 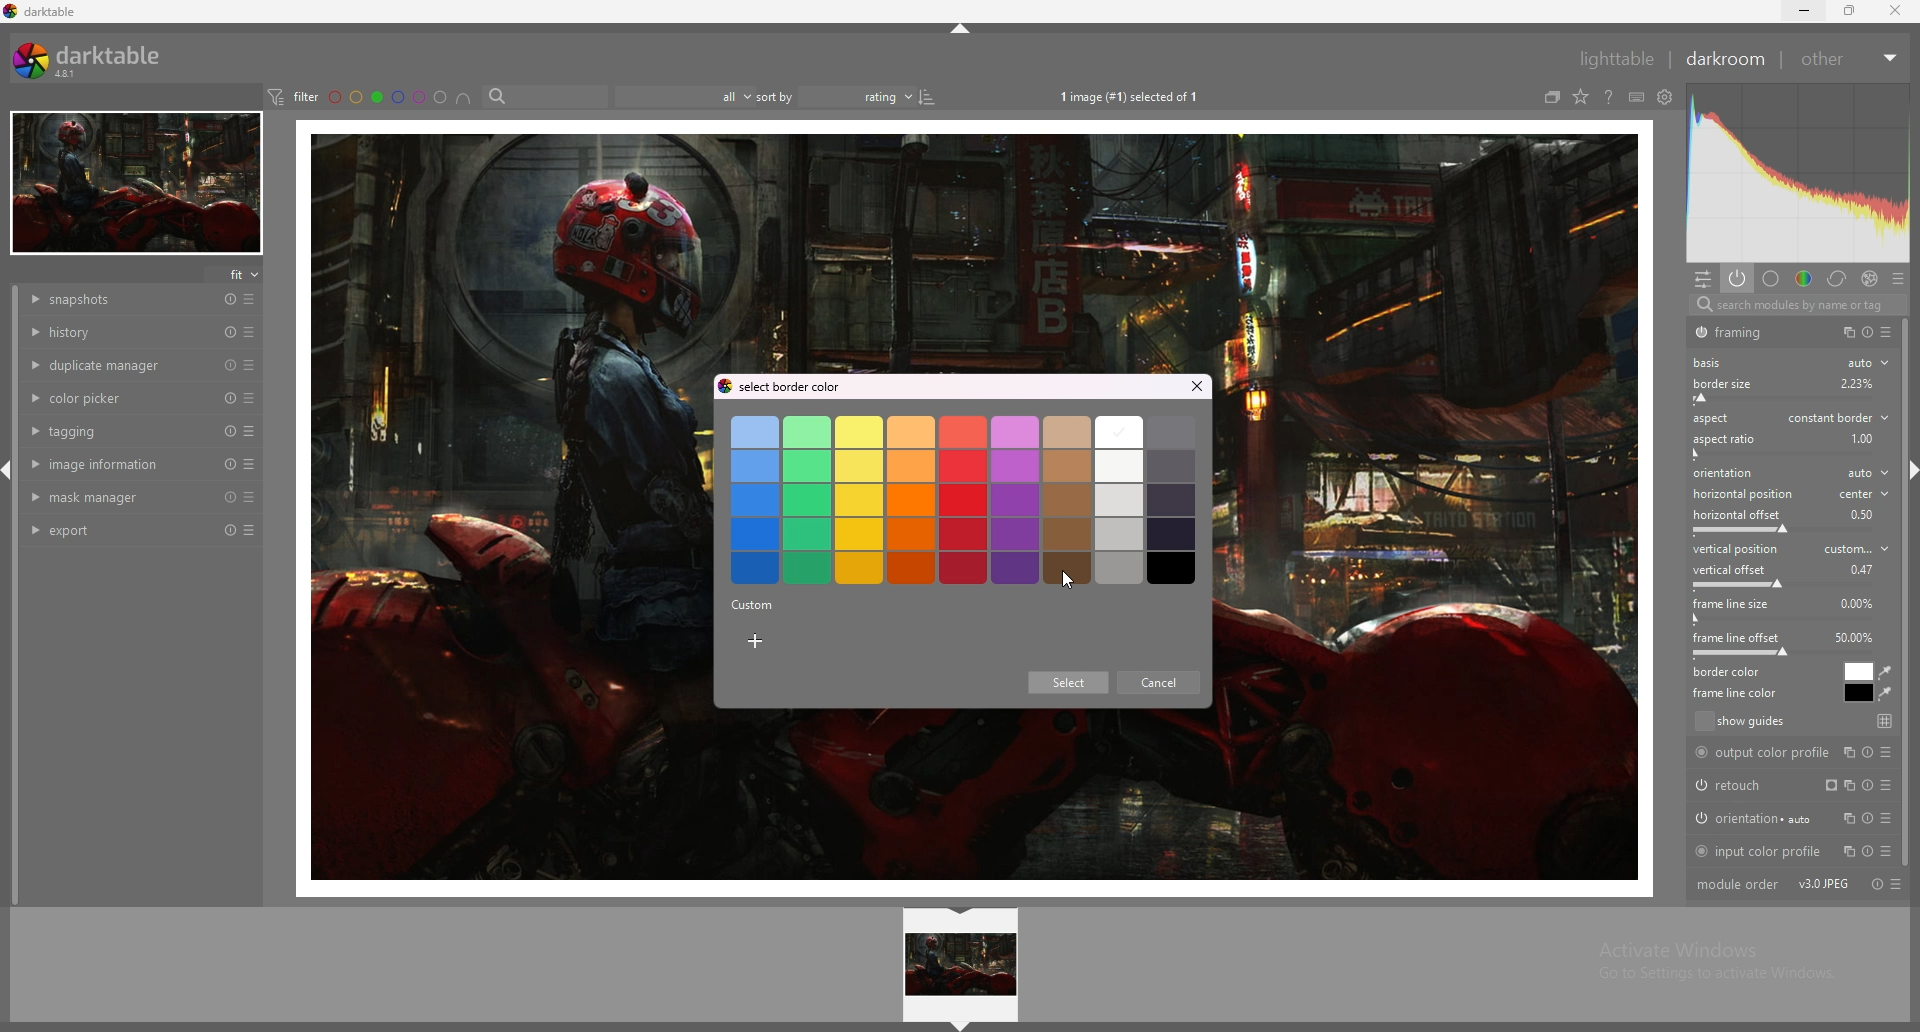 What do you see at coordinates (230, 431) in the screenshot?
I see `reset` at bounding box center [230, 431].